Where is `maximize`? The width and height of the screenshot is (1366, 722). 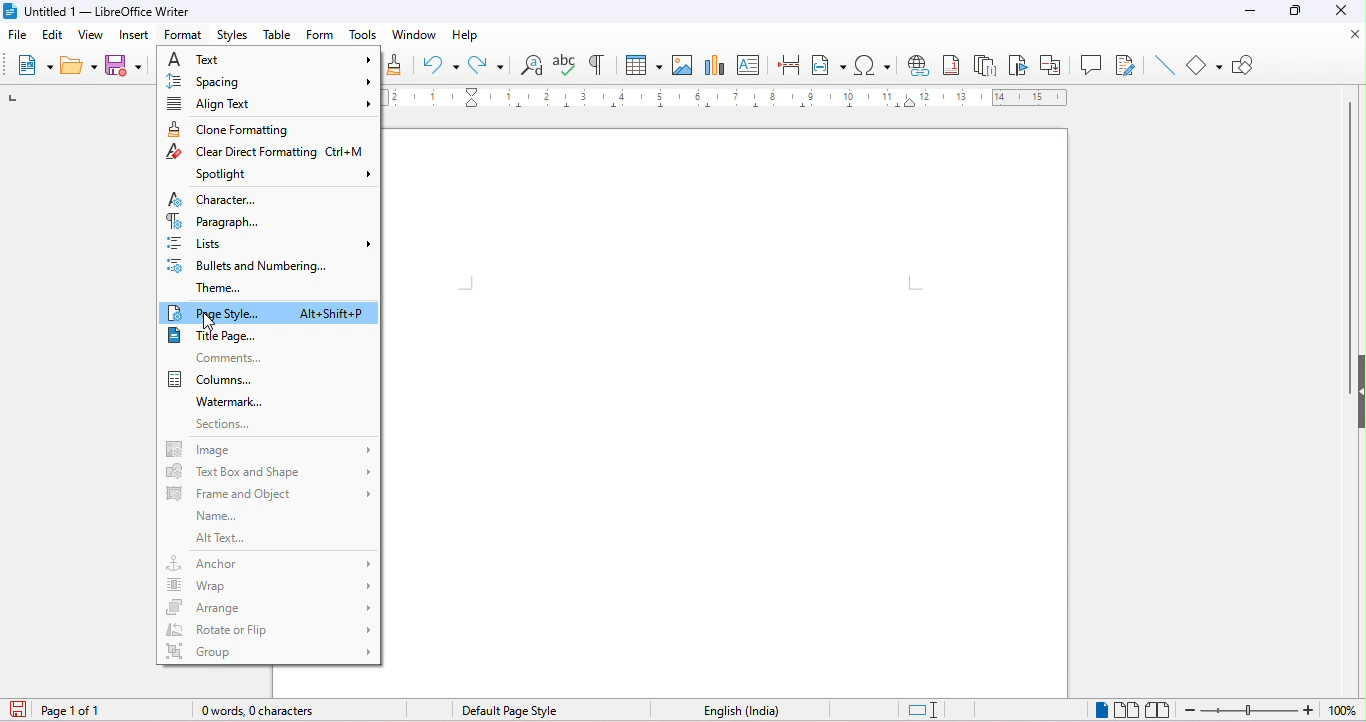 maximize is located at coordinates (1299, 11).